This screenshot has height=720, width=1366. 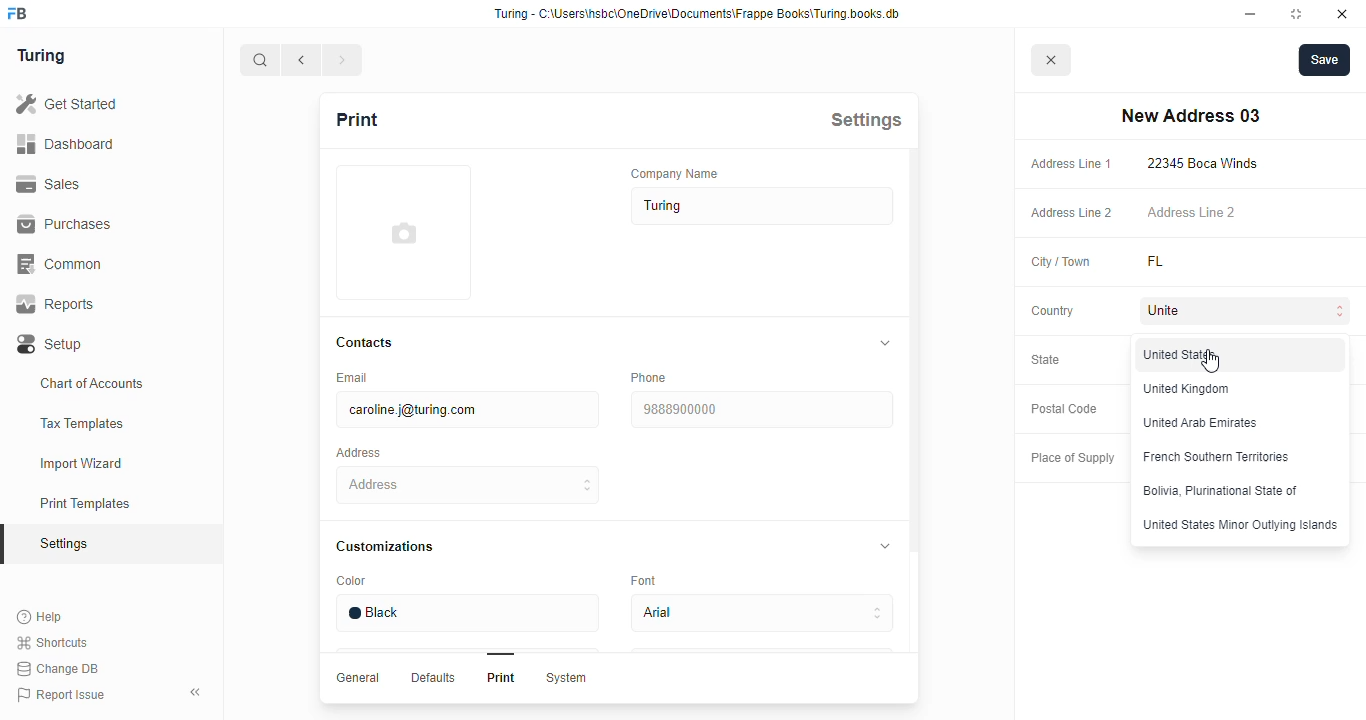 What do you see at coordinates (302, 60) in the screenshot?
I see `previous` at bounding box center [302, 60].